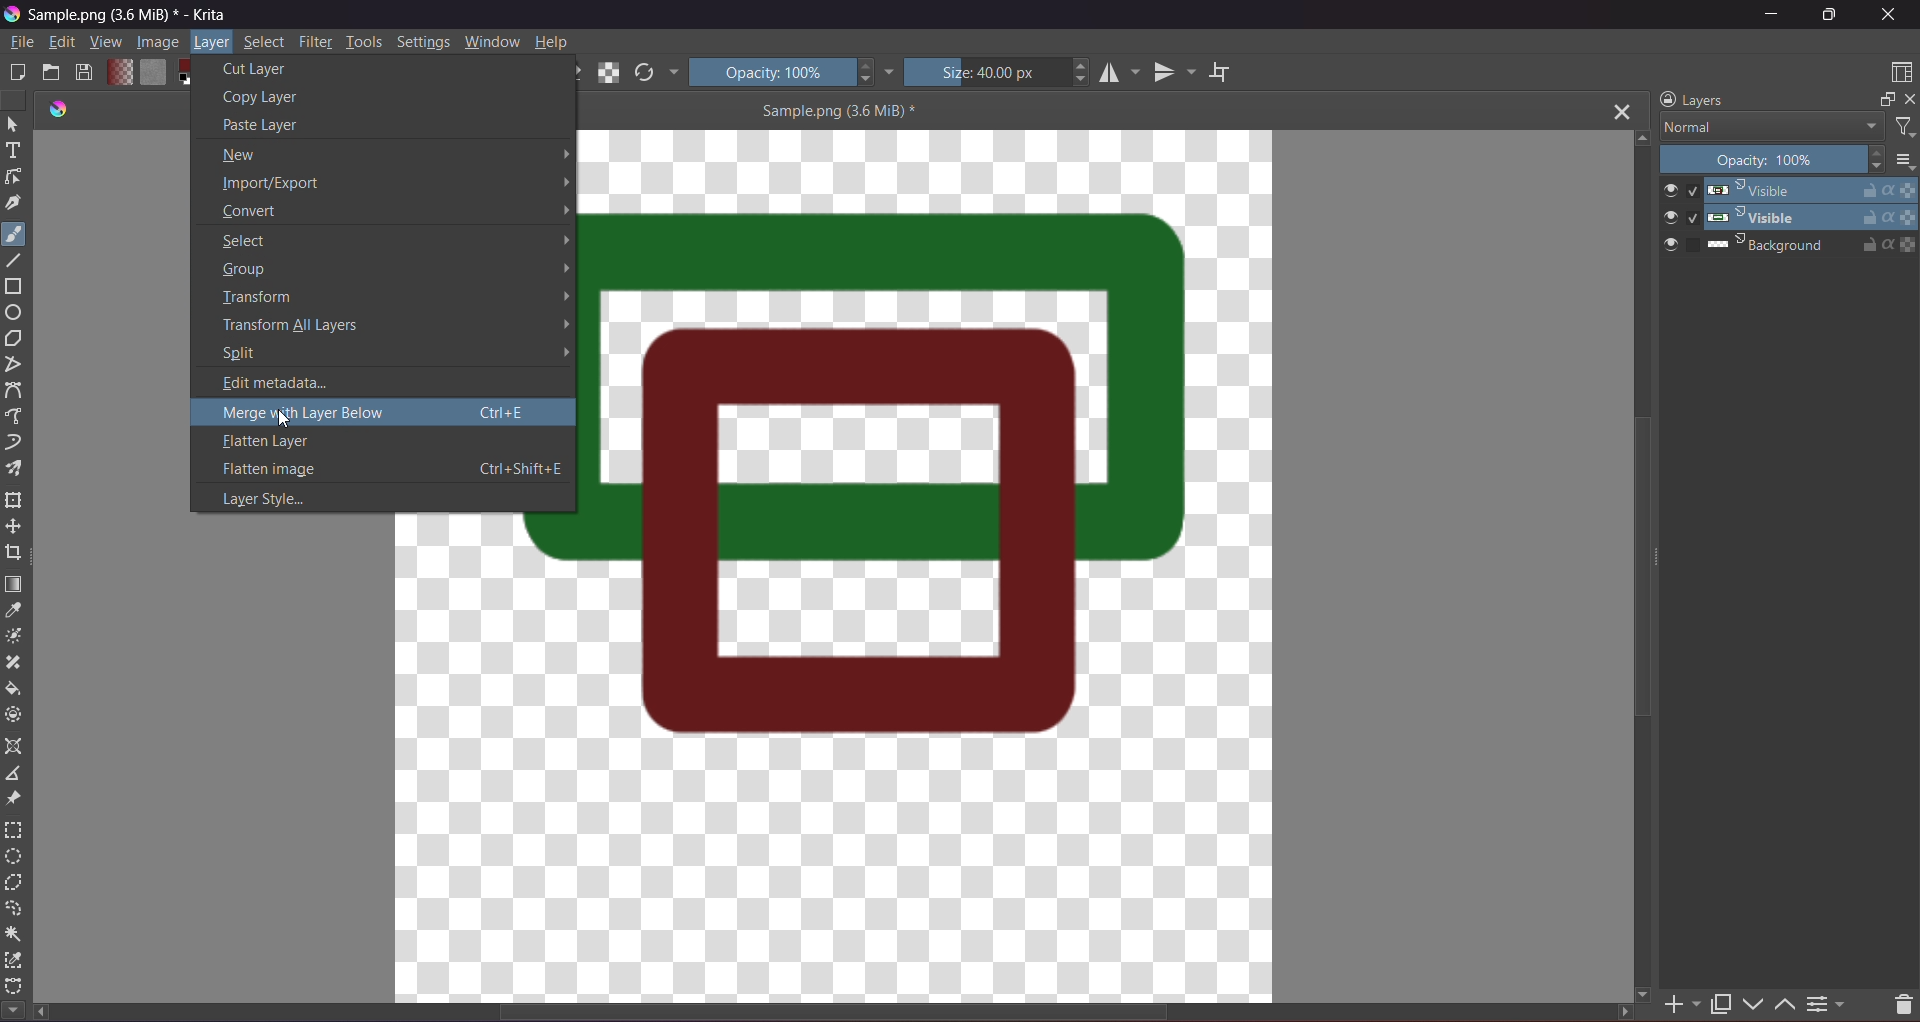  Describe the element at coordinates (1758, 1000) in the screenshot. I see `Mask Down` at that location.